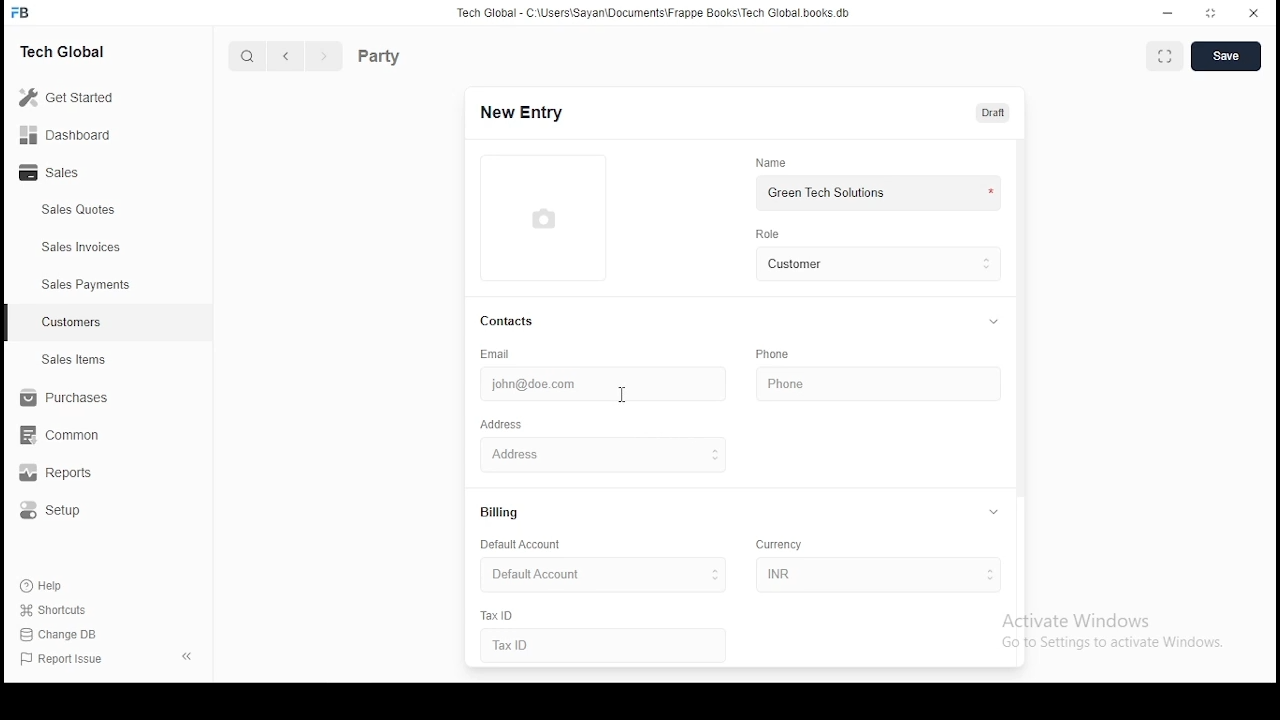 The image size is (1280, 720). What do you see at coordinates (23, 12) in the screenshot?
I see `icon` at bounding box center [23, 12].